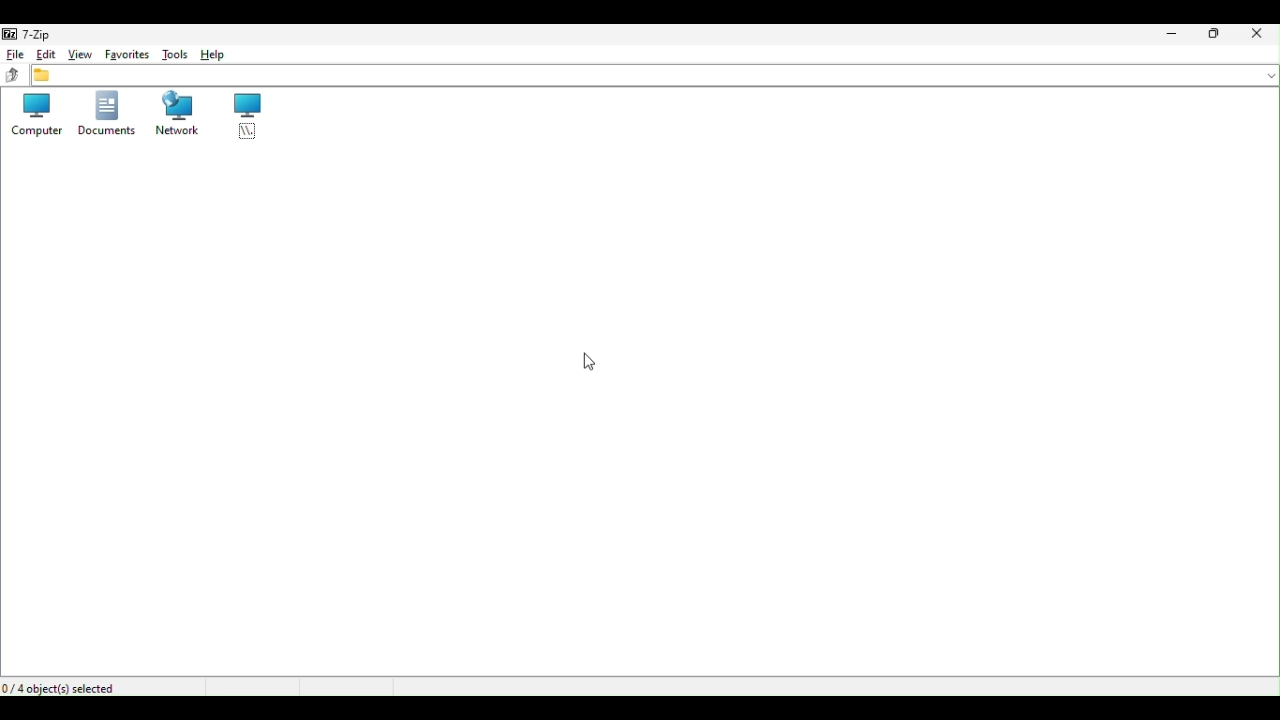 This screenshot has height=720, width=1280. I want to click on Help, so click(219, 55).